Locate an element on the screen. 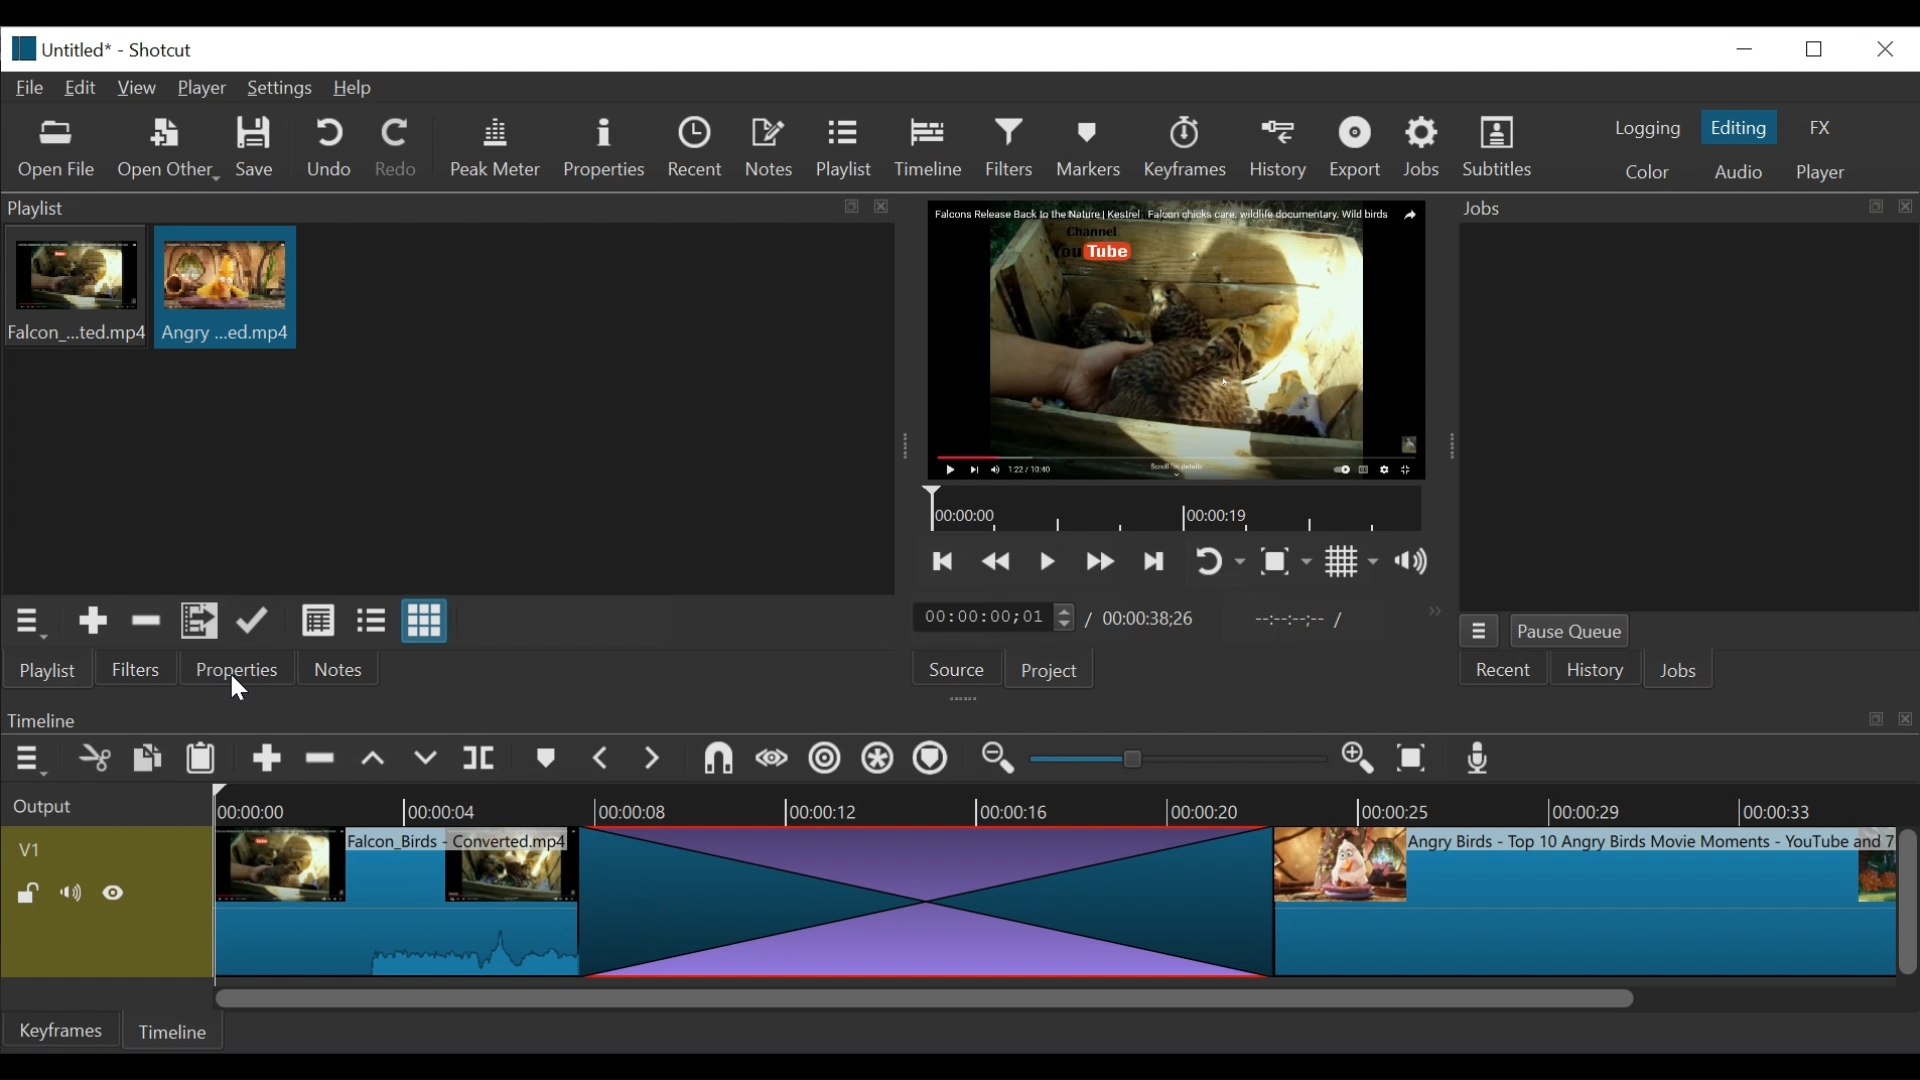 This screenshot has width=1920, height=1080. Audio is located at coordinates (1737, 172).